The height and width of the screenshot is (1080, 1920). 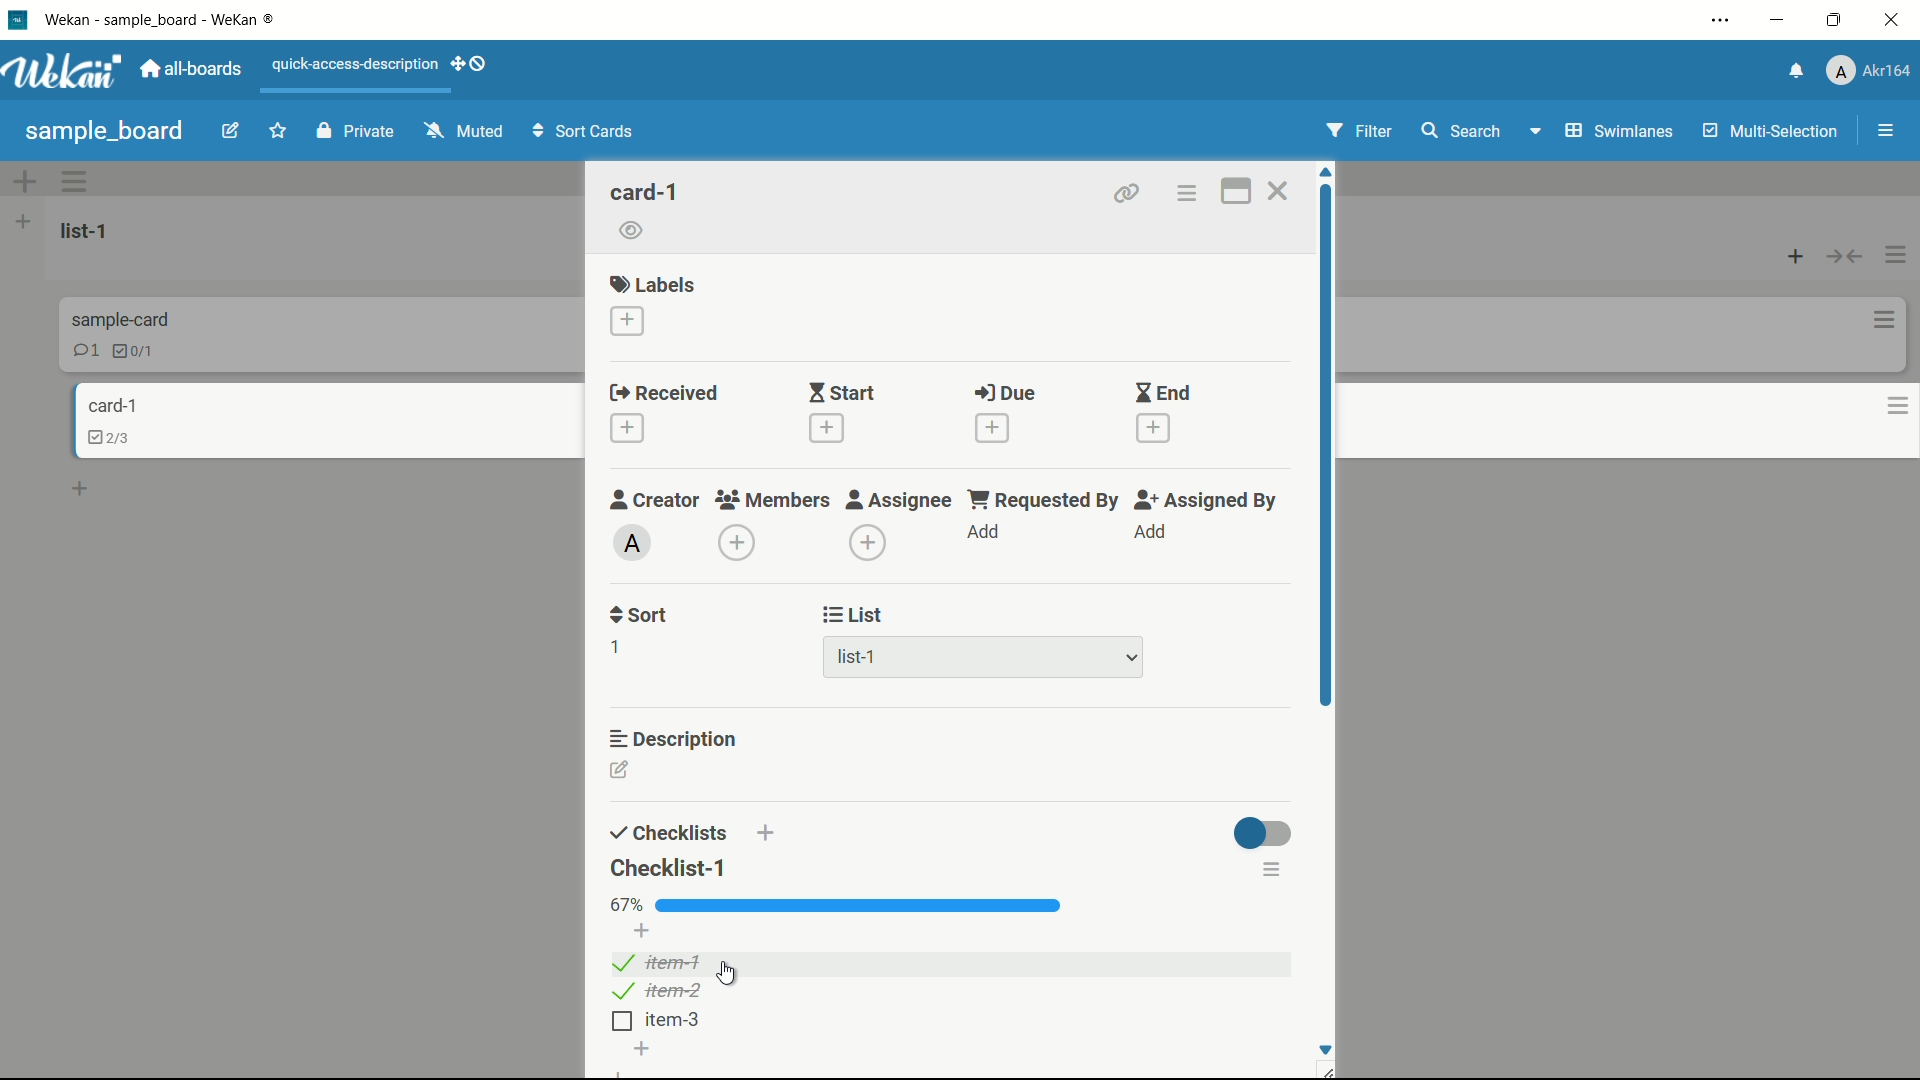 What do you see at coordinates (631, 230) in the screenshot?
I see `watch icon` at bounding box center [631, 230].